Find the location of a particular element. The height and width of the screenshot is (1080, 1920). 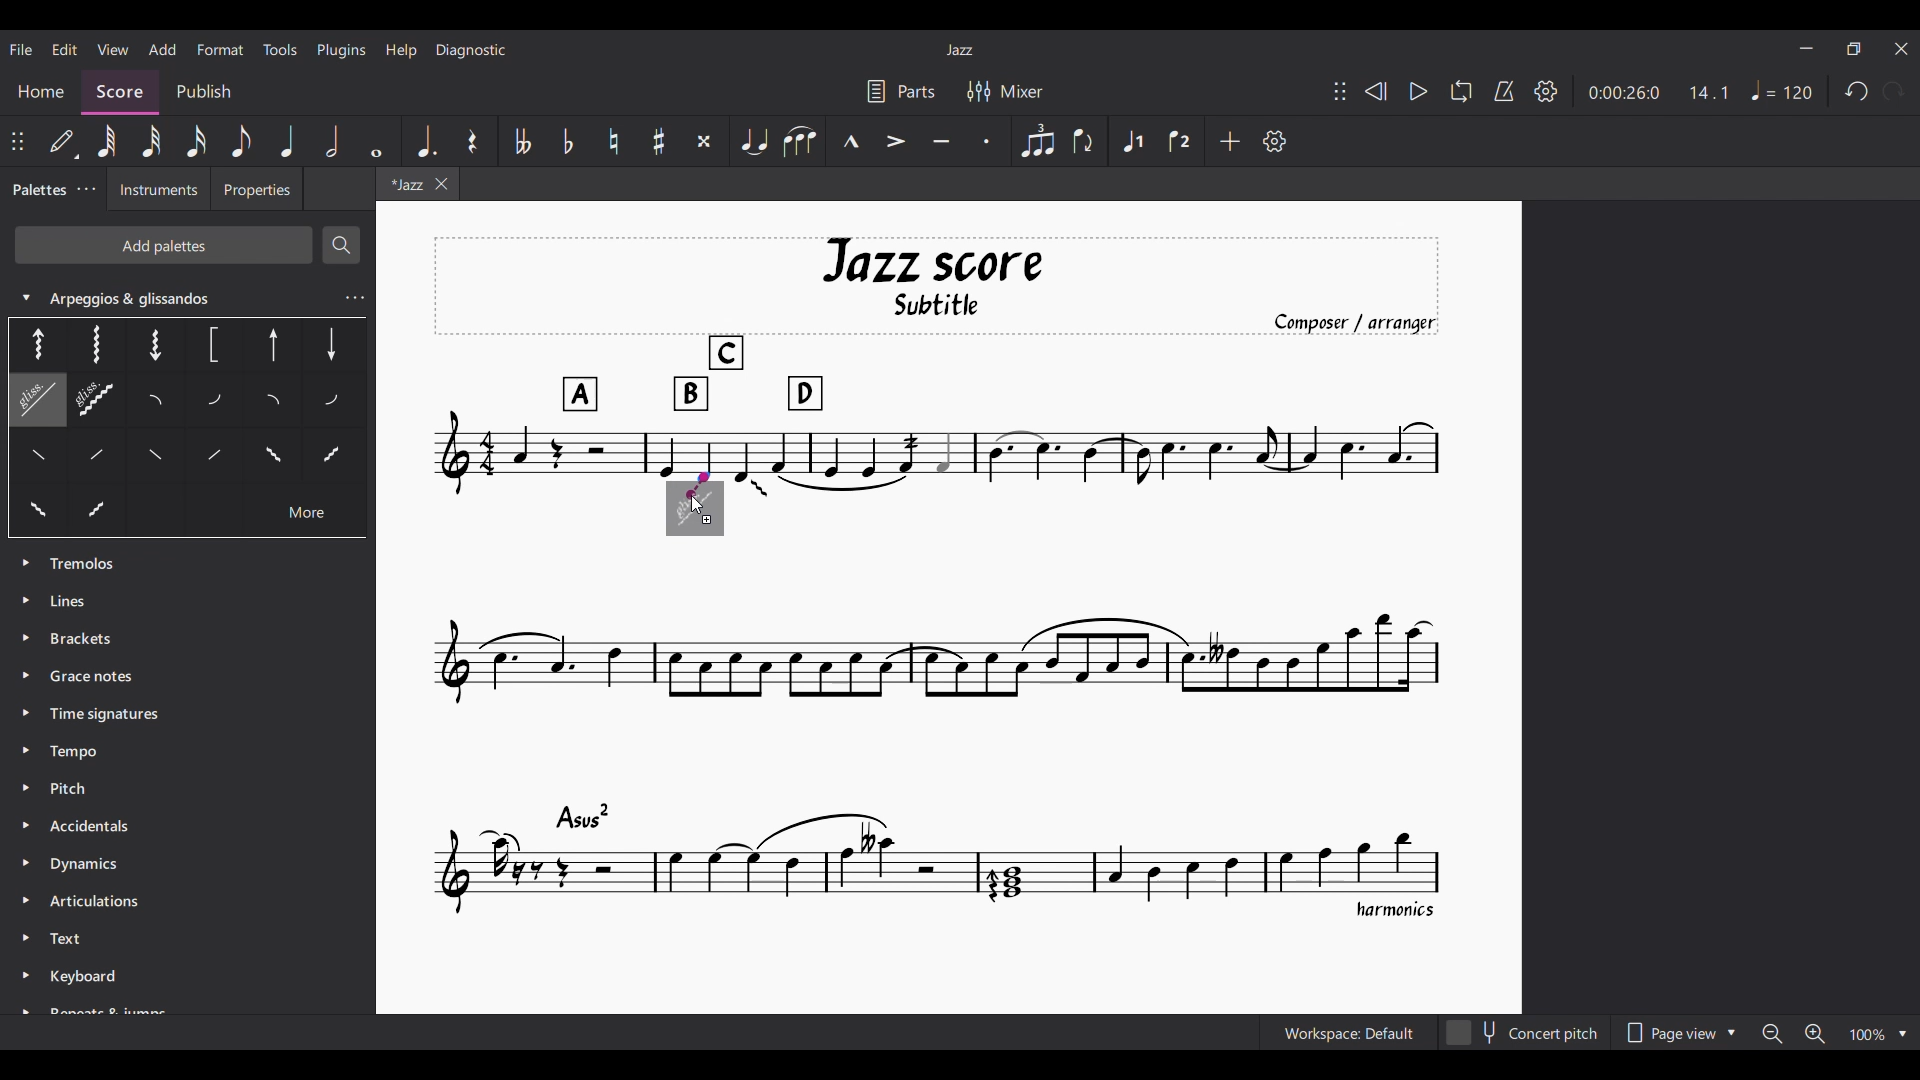

File menu is located at coordinates (21, 49).